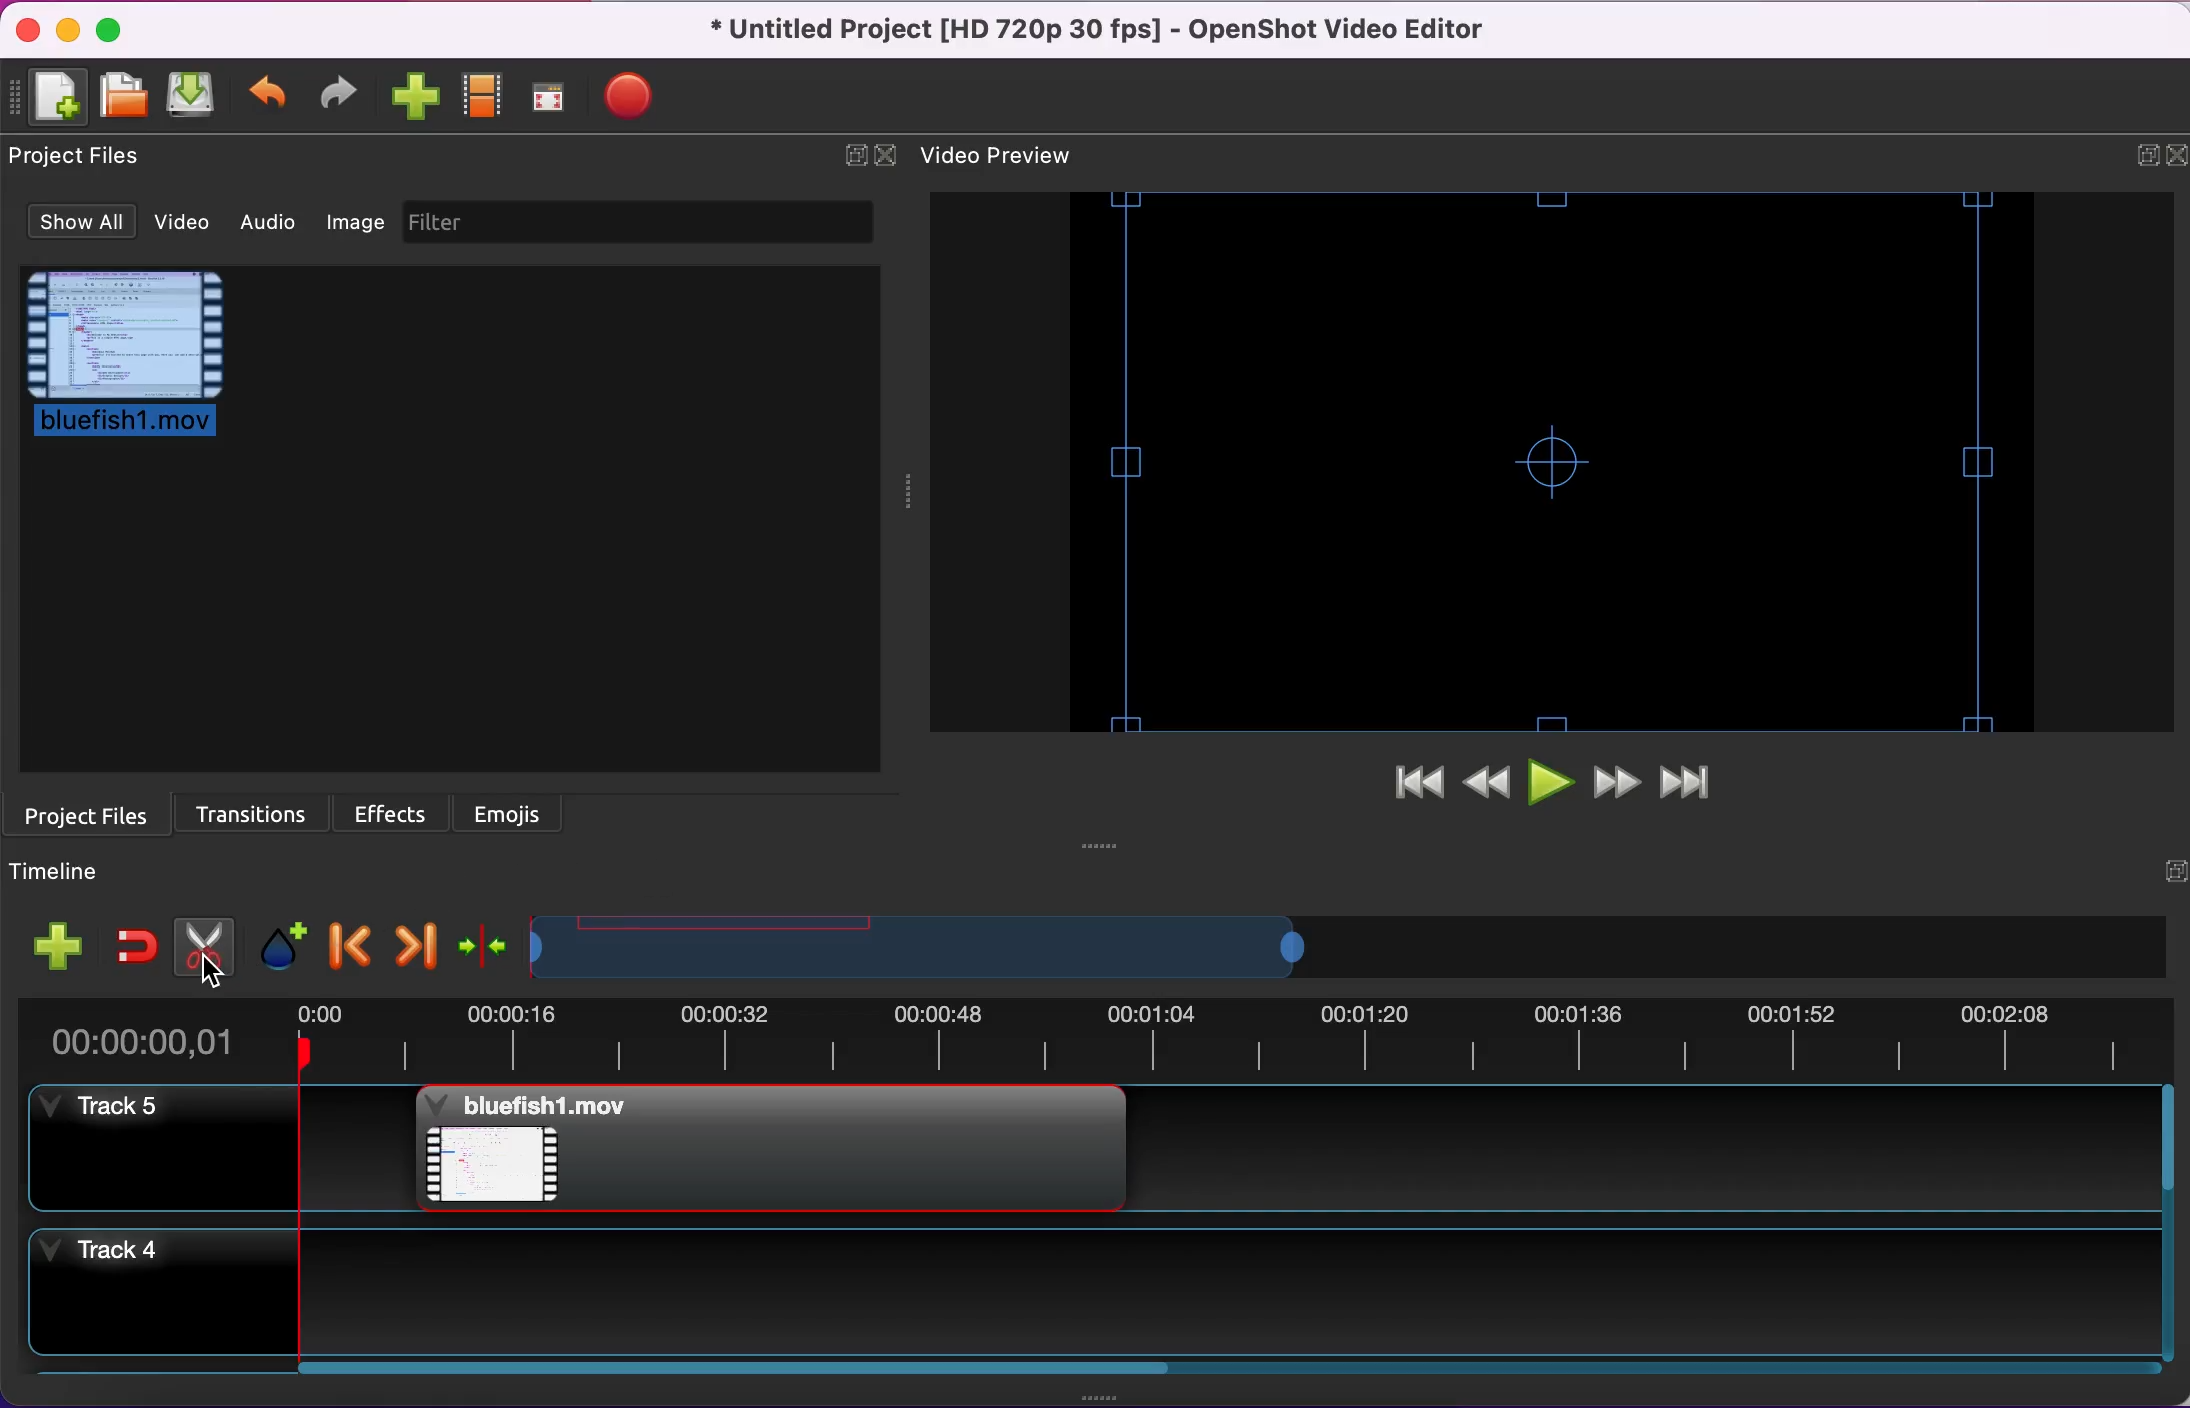 This screenshot has width=2190, height=1408. I want to click on add track, so click(55, 942).